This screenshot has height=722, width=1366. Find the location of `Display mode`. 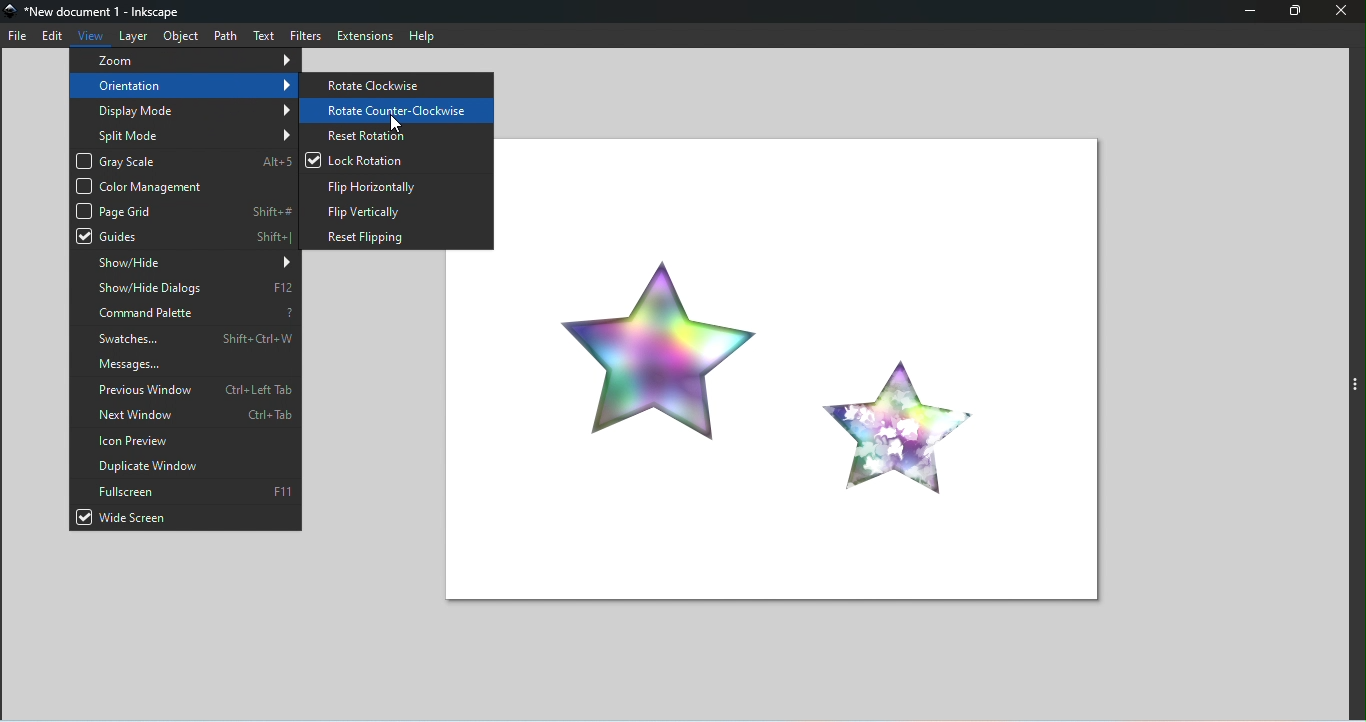

Display mode is located at coordinates (185, 110).